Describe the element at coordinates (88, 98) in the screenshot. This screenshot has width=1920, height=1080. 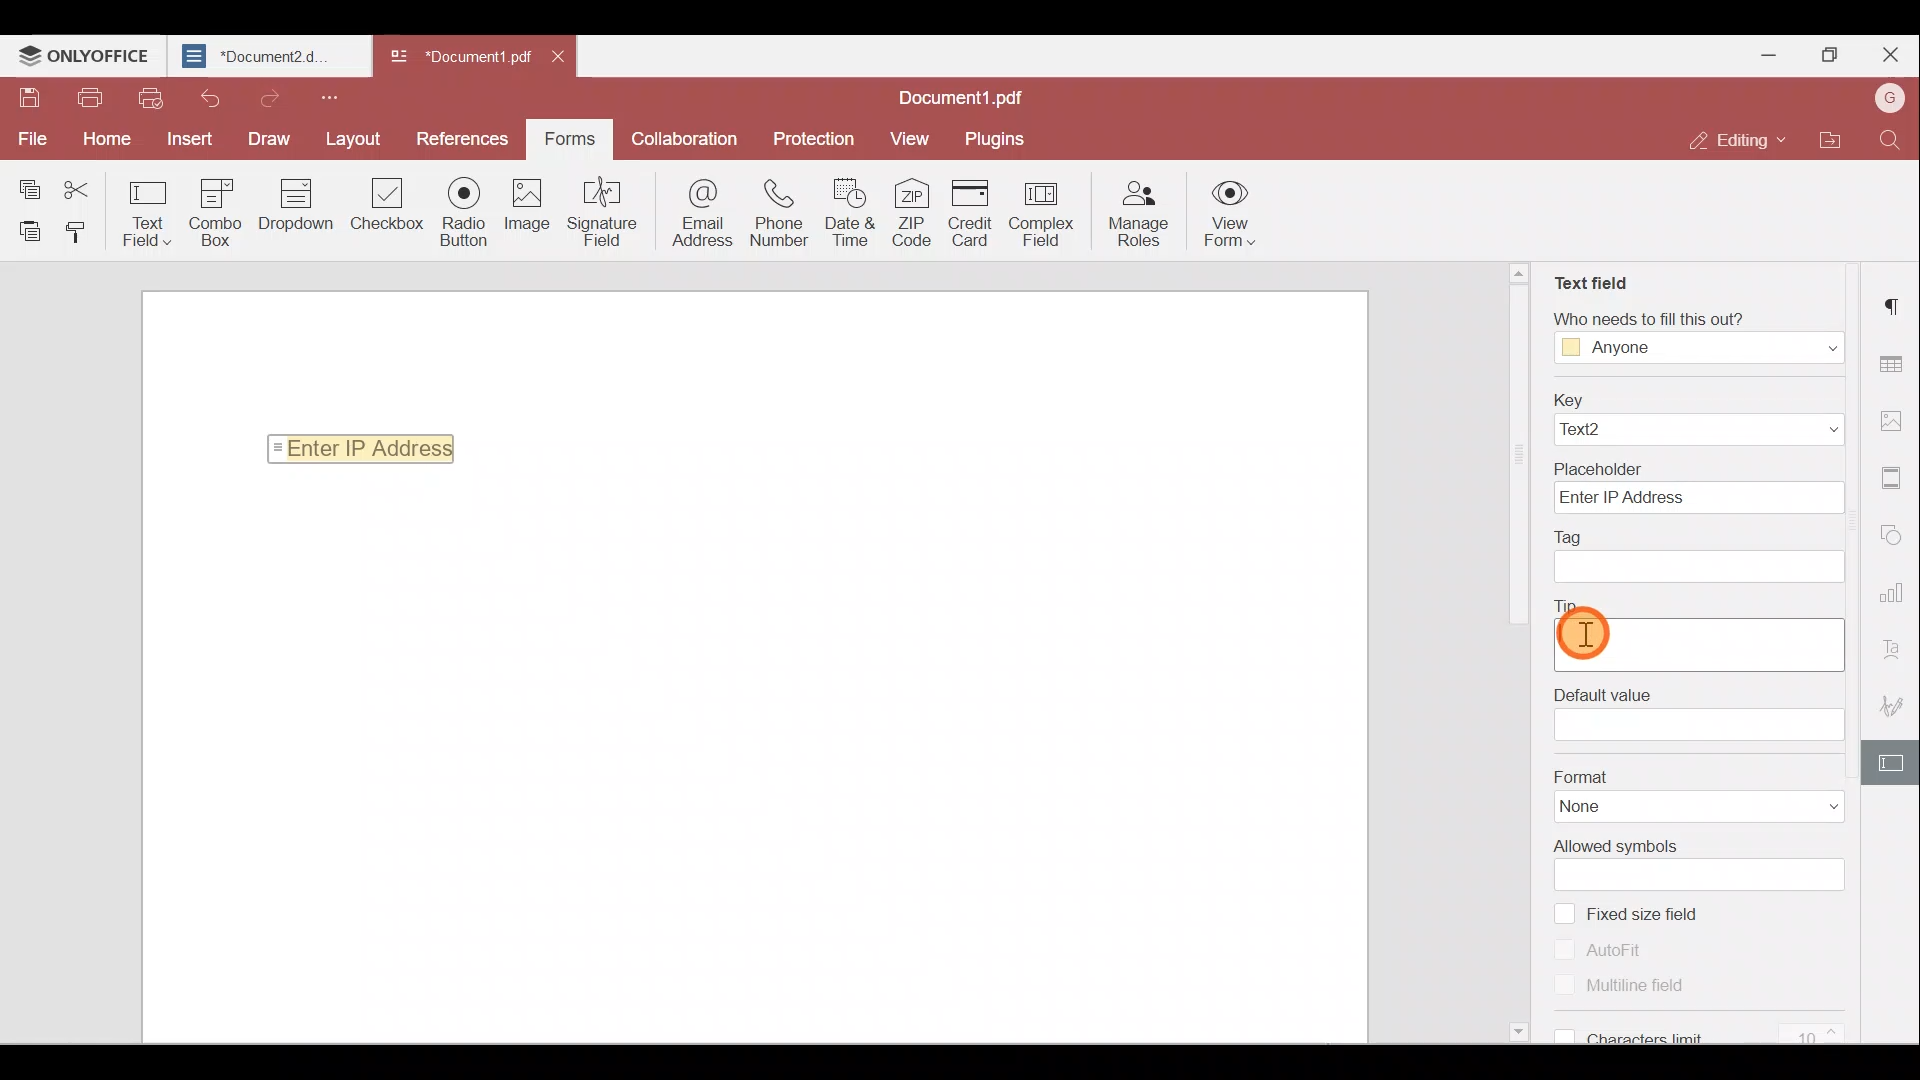
I see `Print file` at that location.